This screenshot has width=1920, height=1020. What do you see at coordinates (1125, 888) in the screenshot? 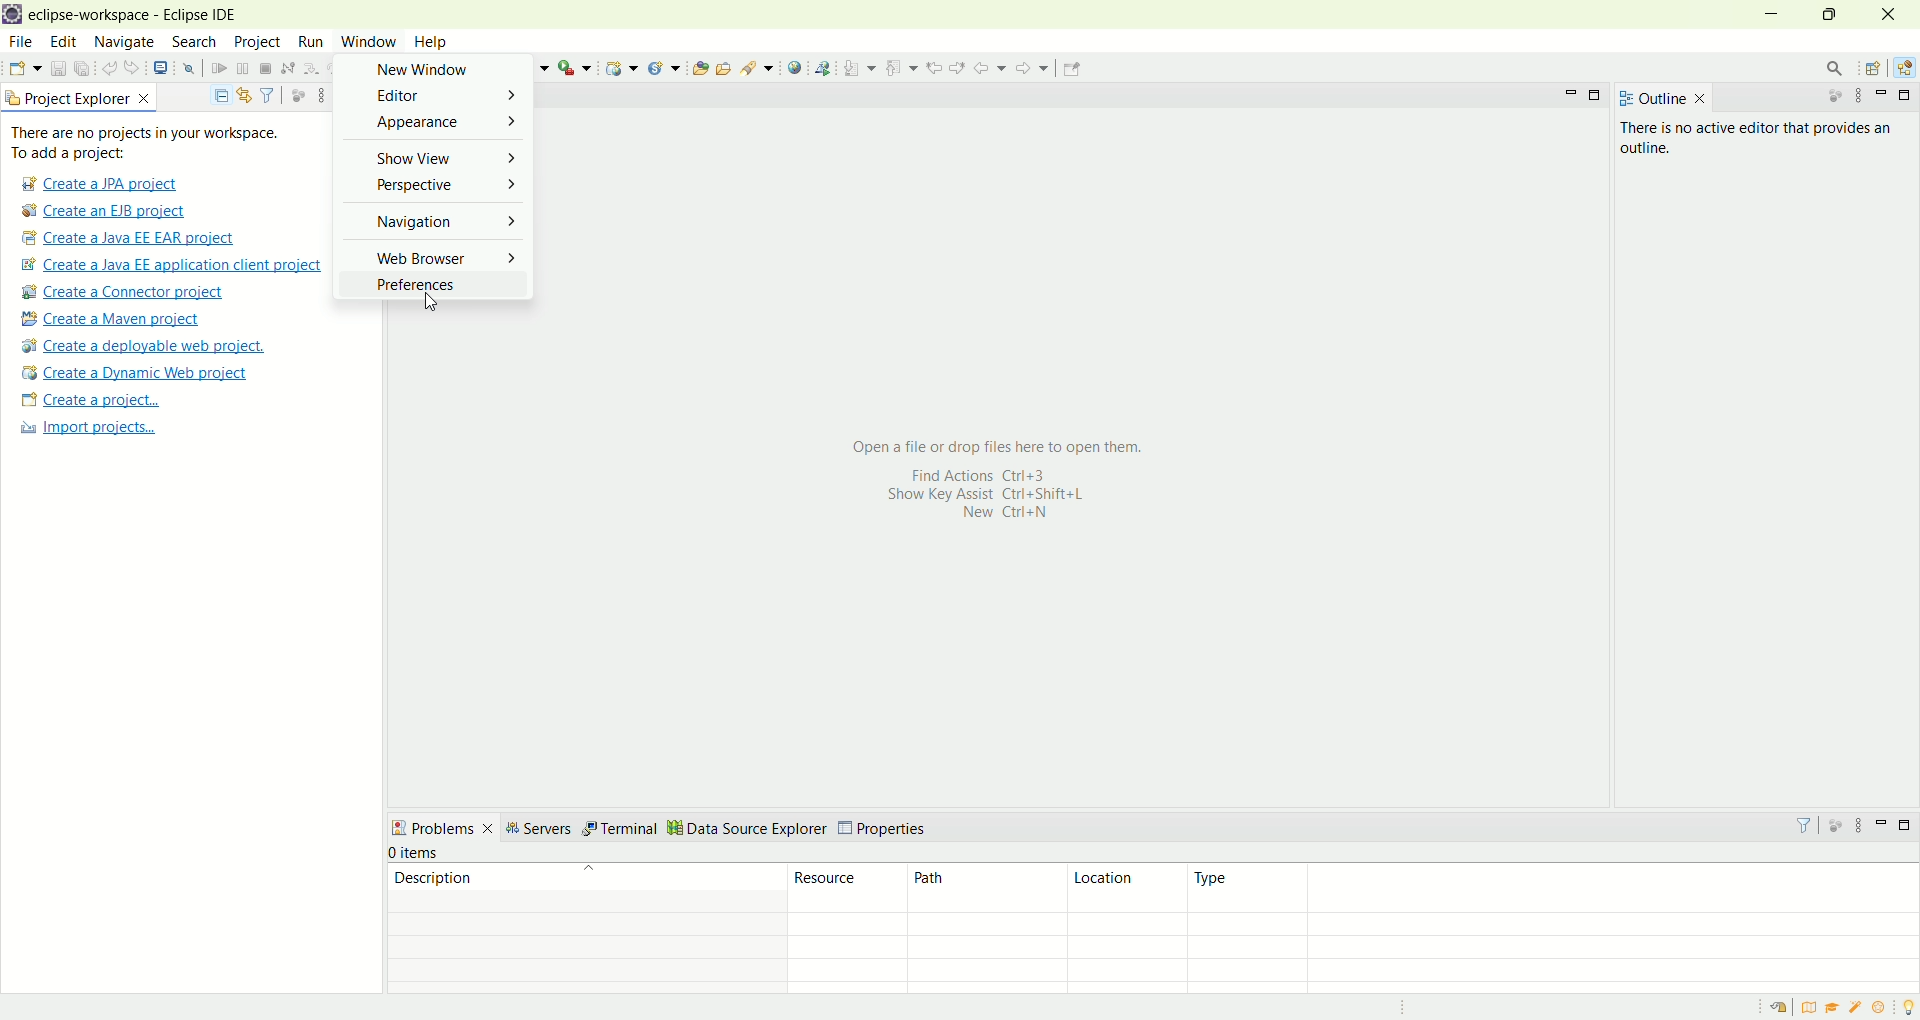
I see `location` at bounding box center [1125, 888].